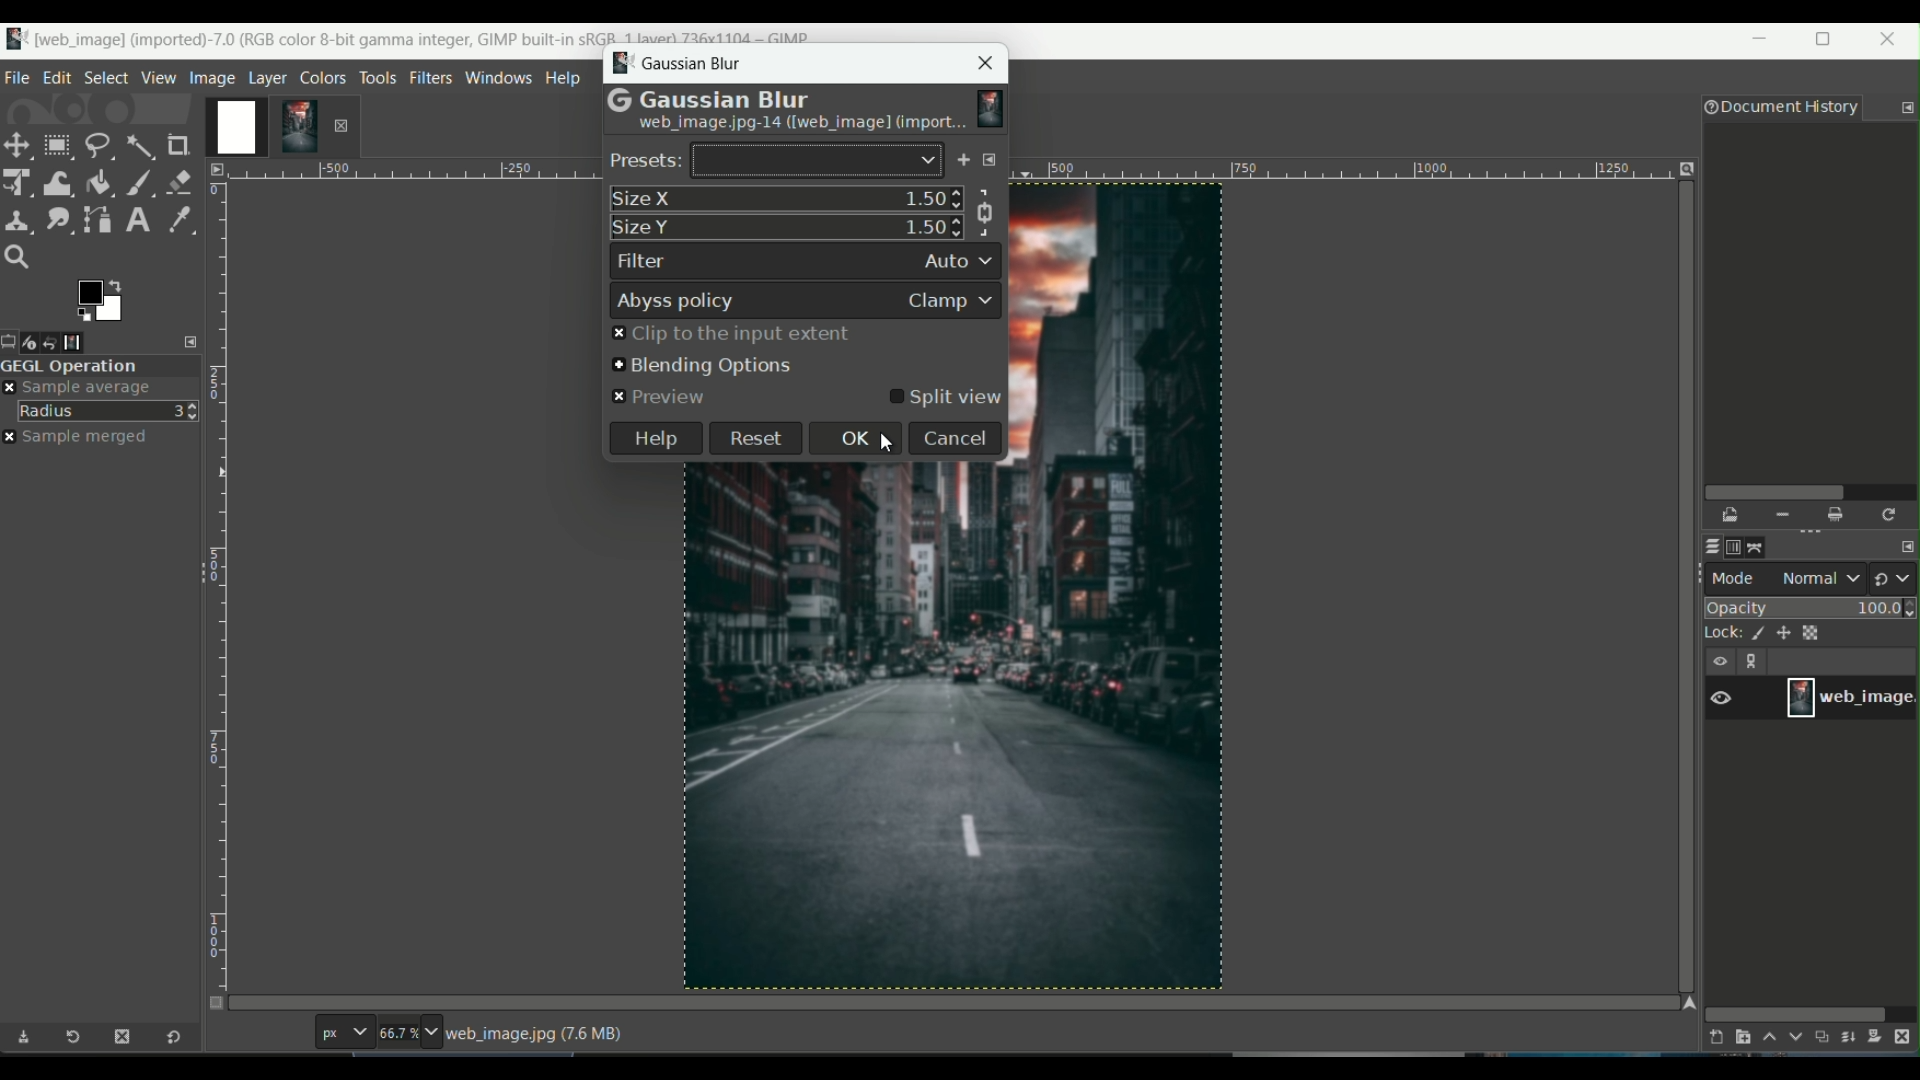 This screenshot has height=1080, width=1920. Describe the element at coordinates (1731, 696) in the screenshot. I see `layer attribute` at that location.